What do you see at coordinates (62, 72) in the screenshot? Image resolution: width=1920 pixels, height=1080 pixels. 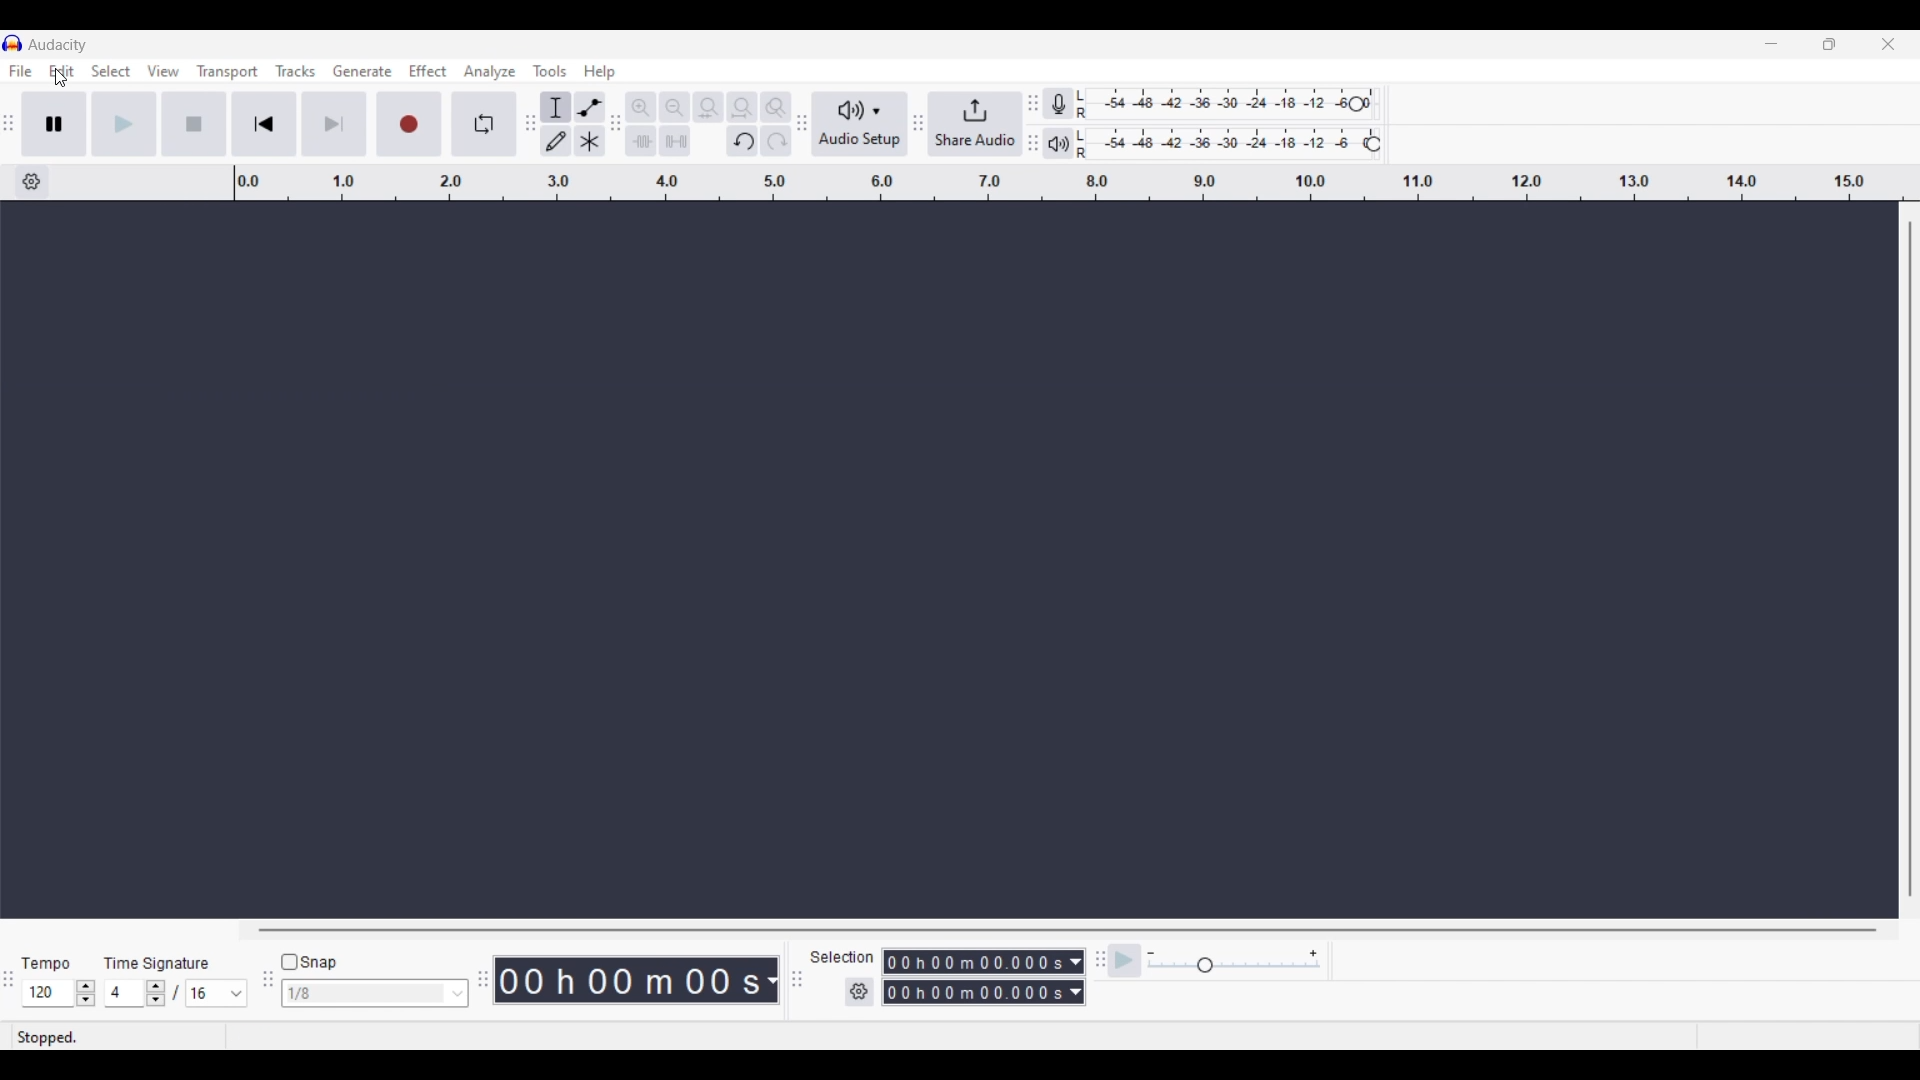 I see `Edit menu` at bounding box center [62, 72].